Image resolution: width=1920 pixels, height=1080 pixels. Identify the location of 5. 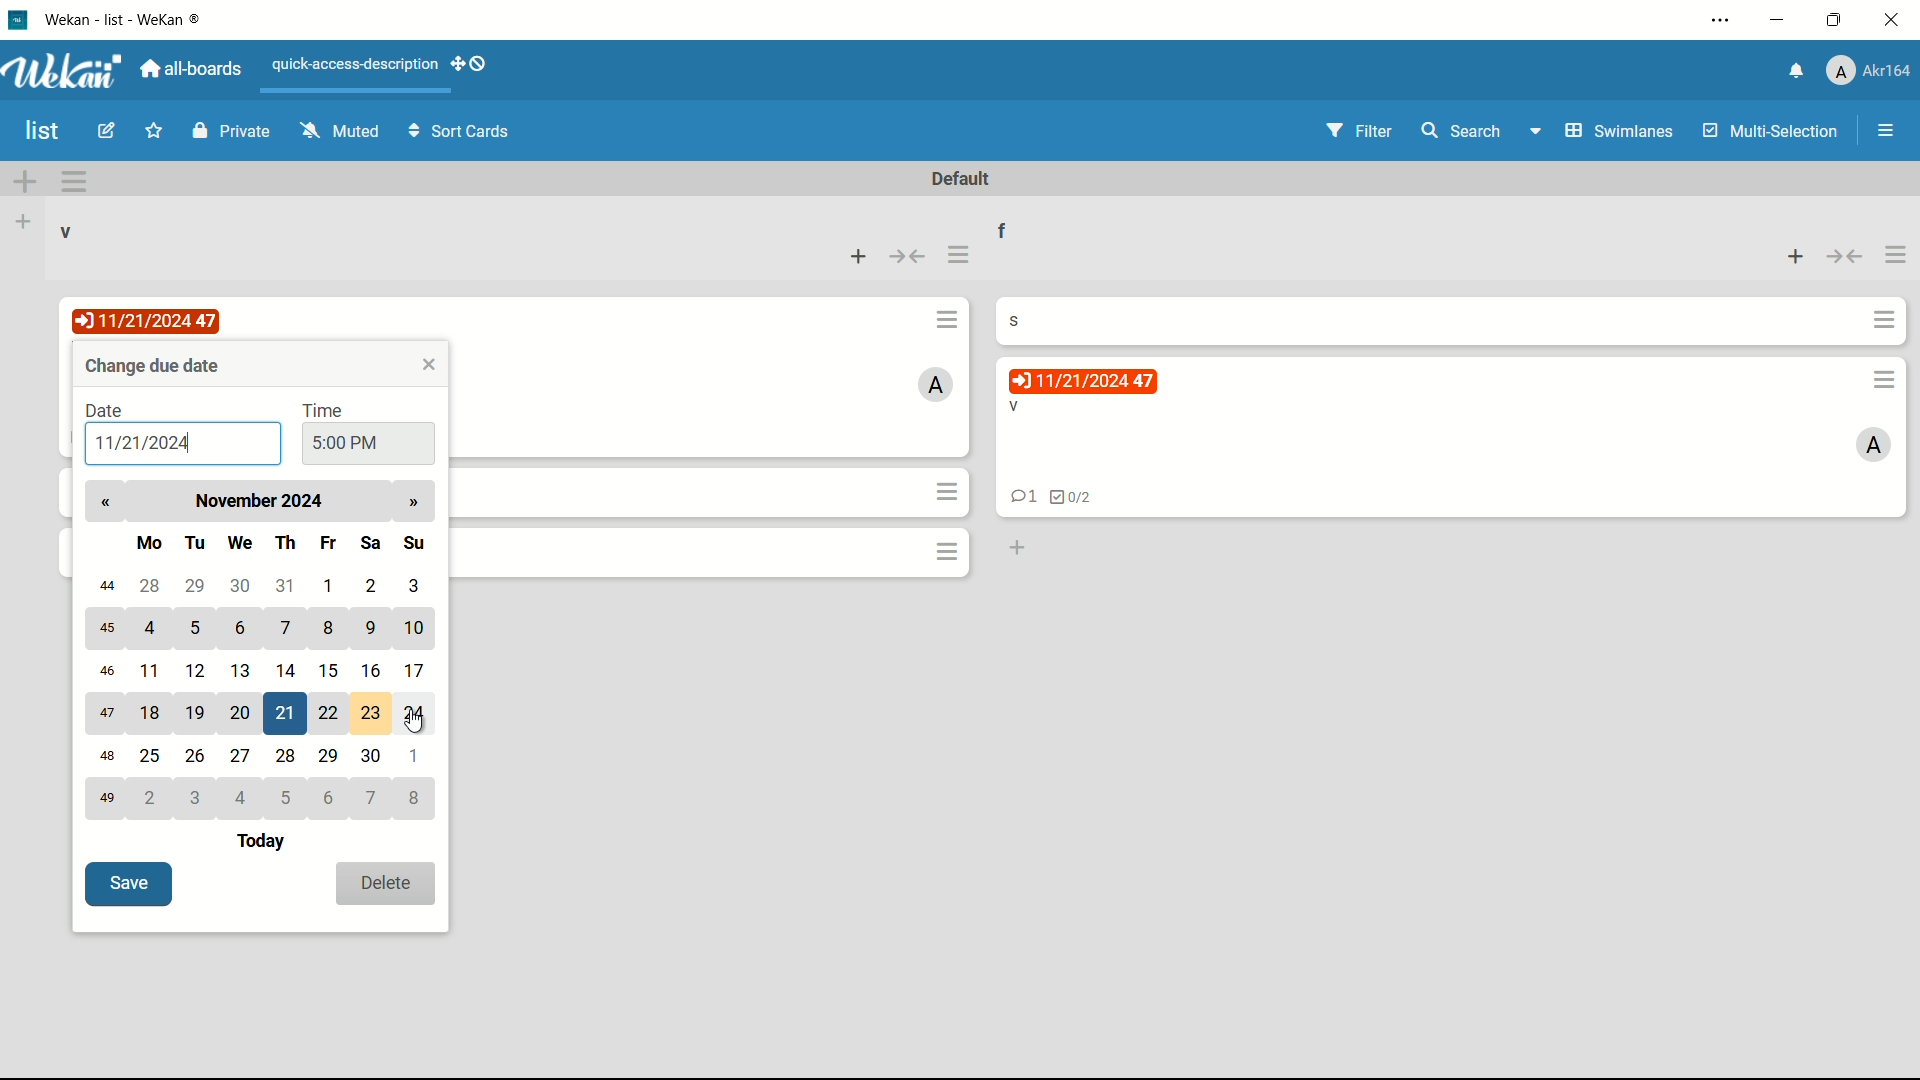
(290, 798).